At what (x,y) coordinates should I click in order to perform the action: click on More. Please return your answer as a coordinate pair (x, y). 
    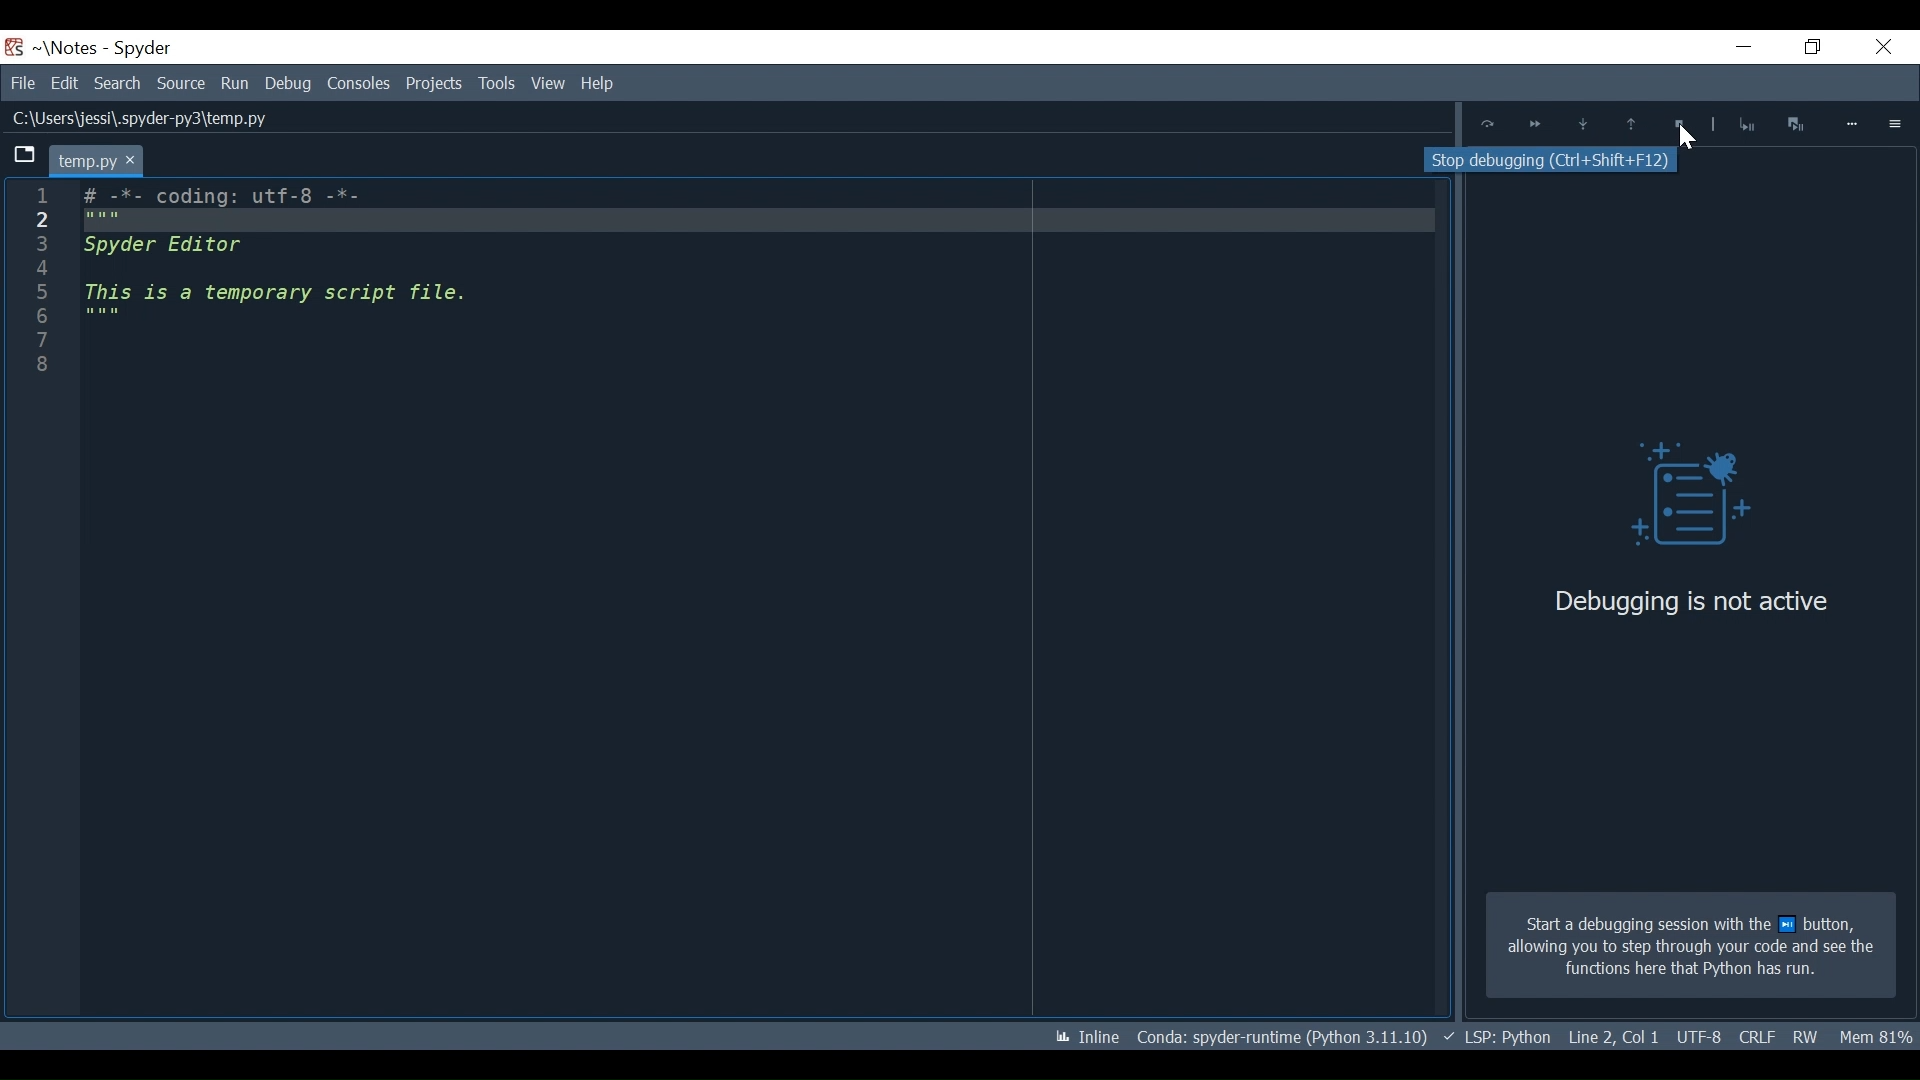
    Looking at the image, I should click on (1853, 124).